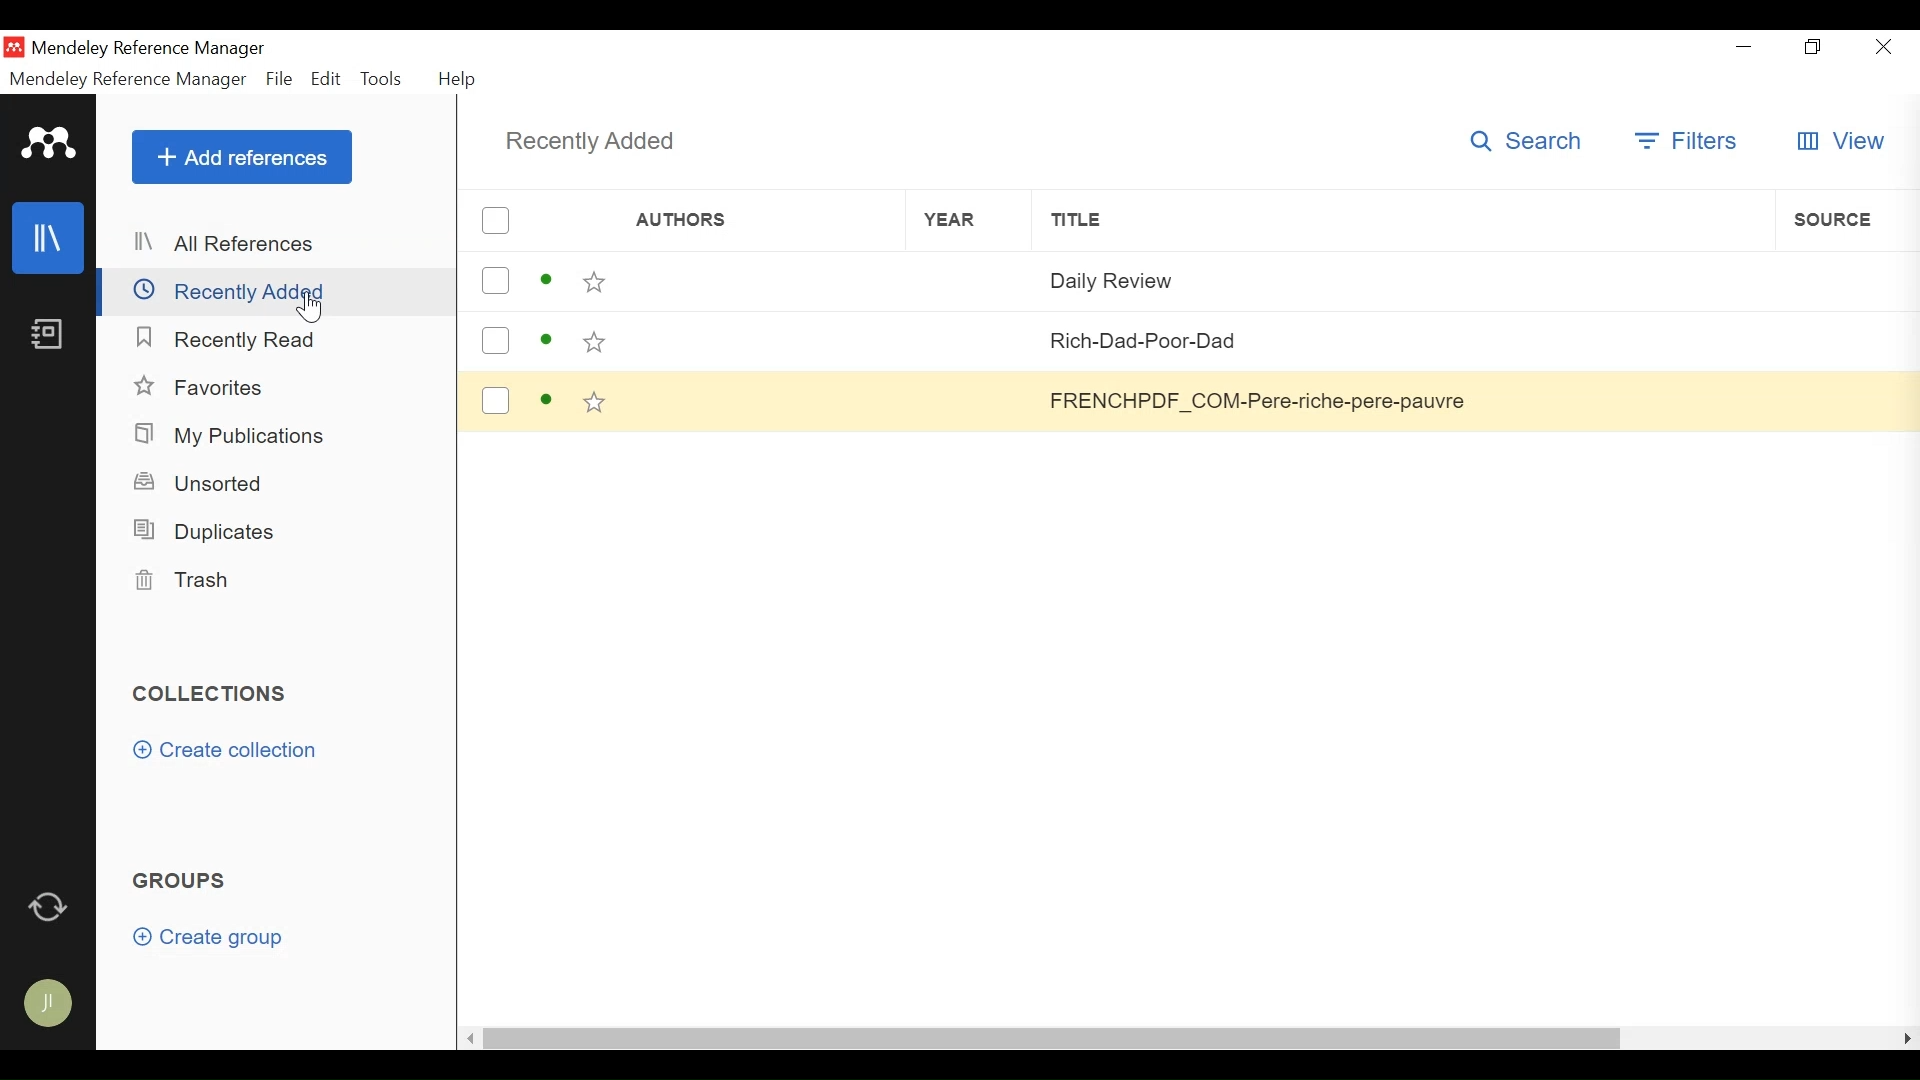 The width and height of the screenshot is (1920, 1080). What do you see at coordinates (1745, 48) in the screenshot?
I see `Minimize` at bounding box center [1745, 48].